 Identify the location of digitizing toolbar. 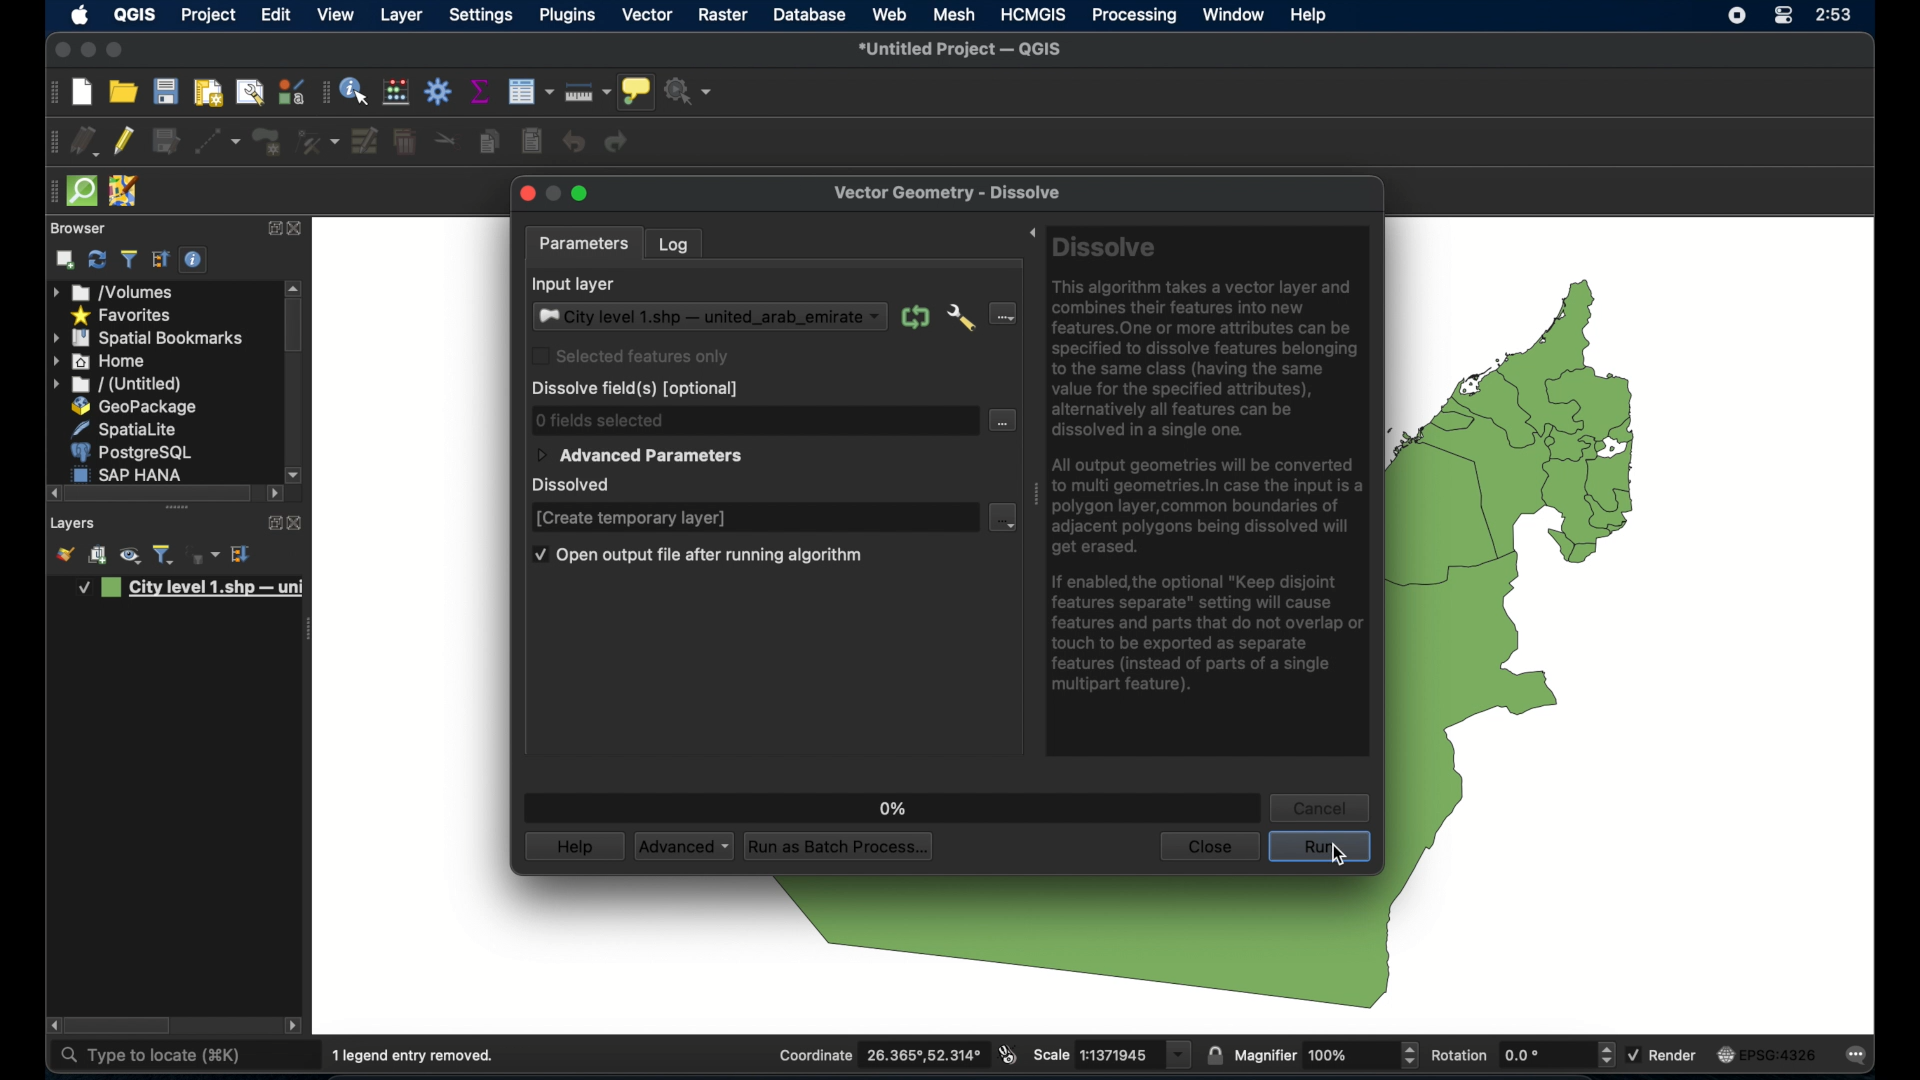
(54, 142).